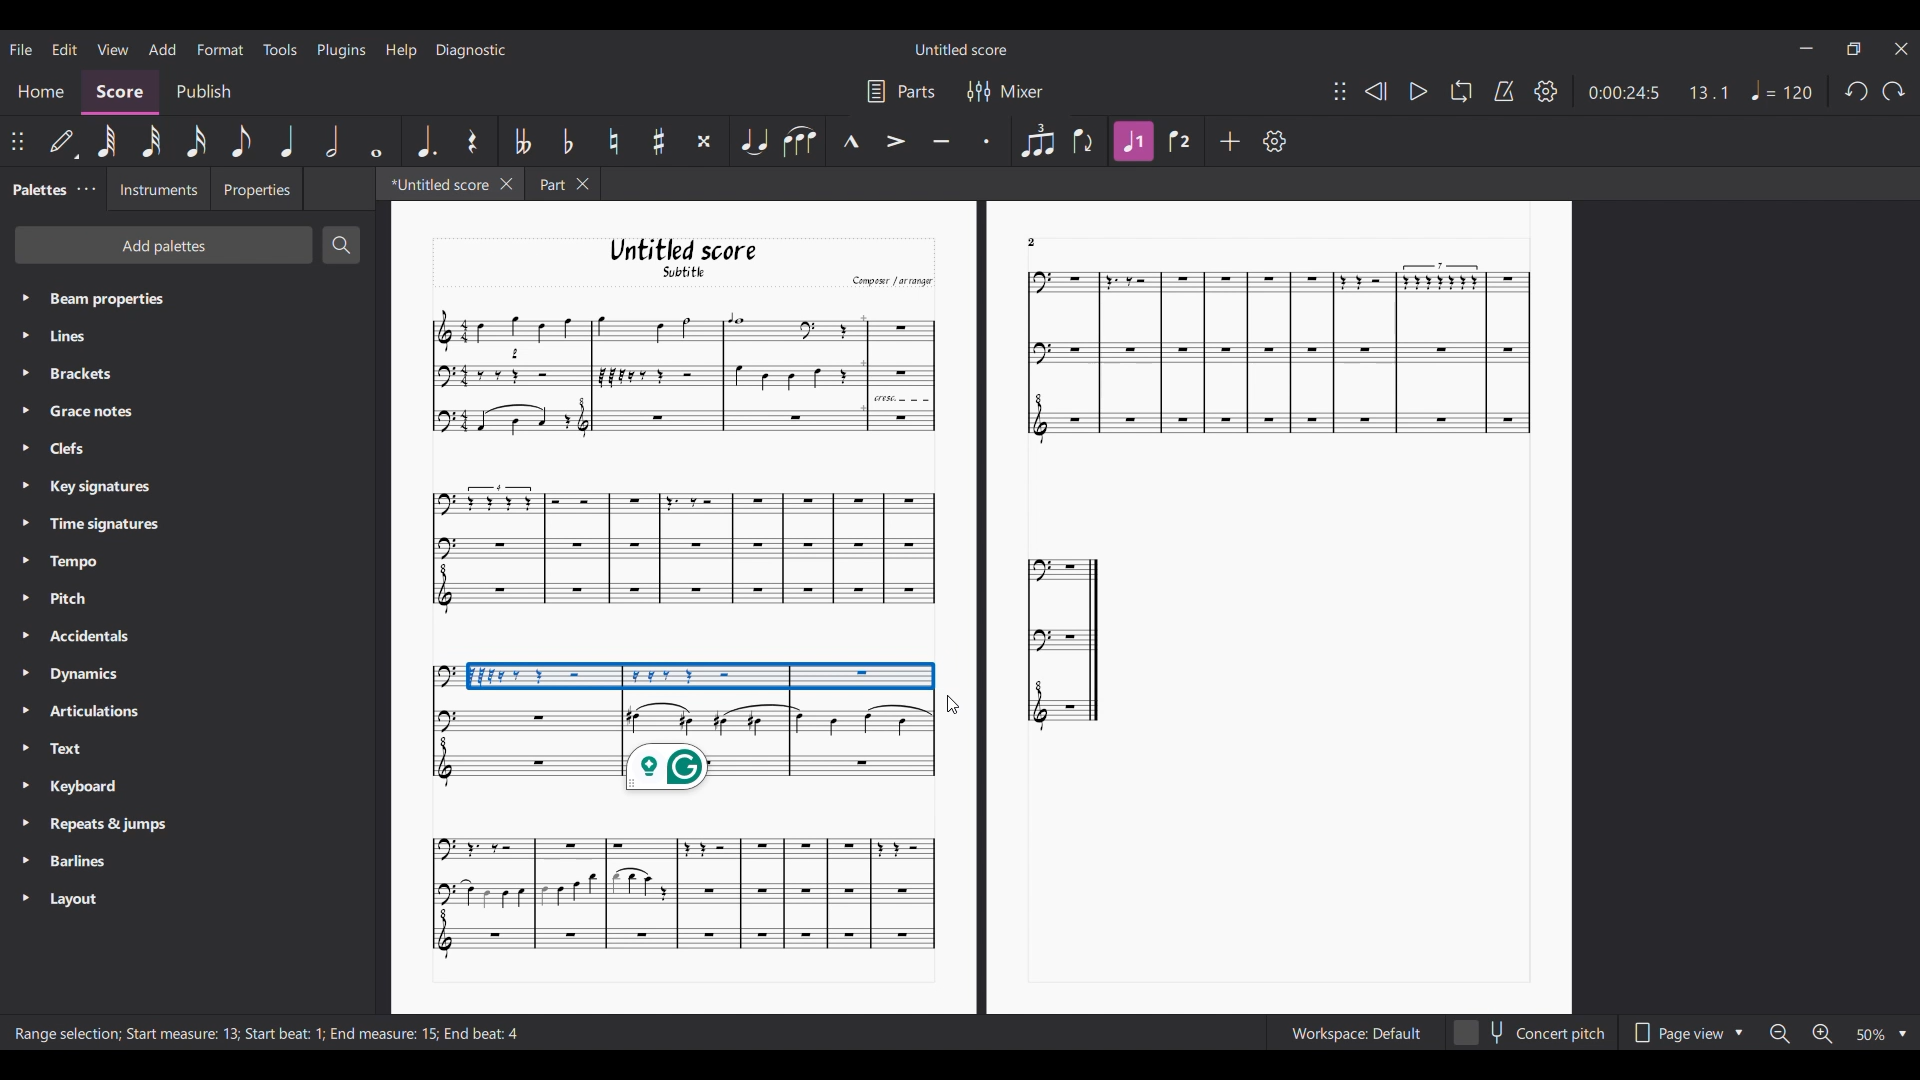 This screenshot has height=1080, width=1920. Describe the element at coordinates (341, 51) in the screenshot. I see `Plugins menu` at that location.